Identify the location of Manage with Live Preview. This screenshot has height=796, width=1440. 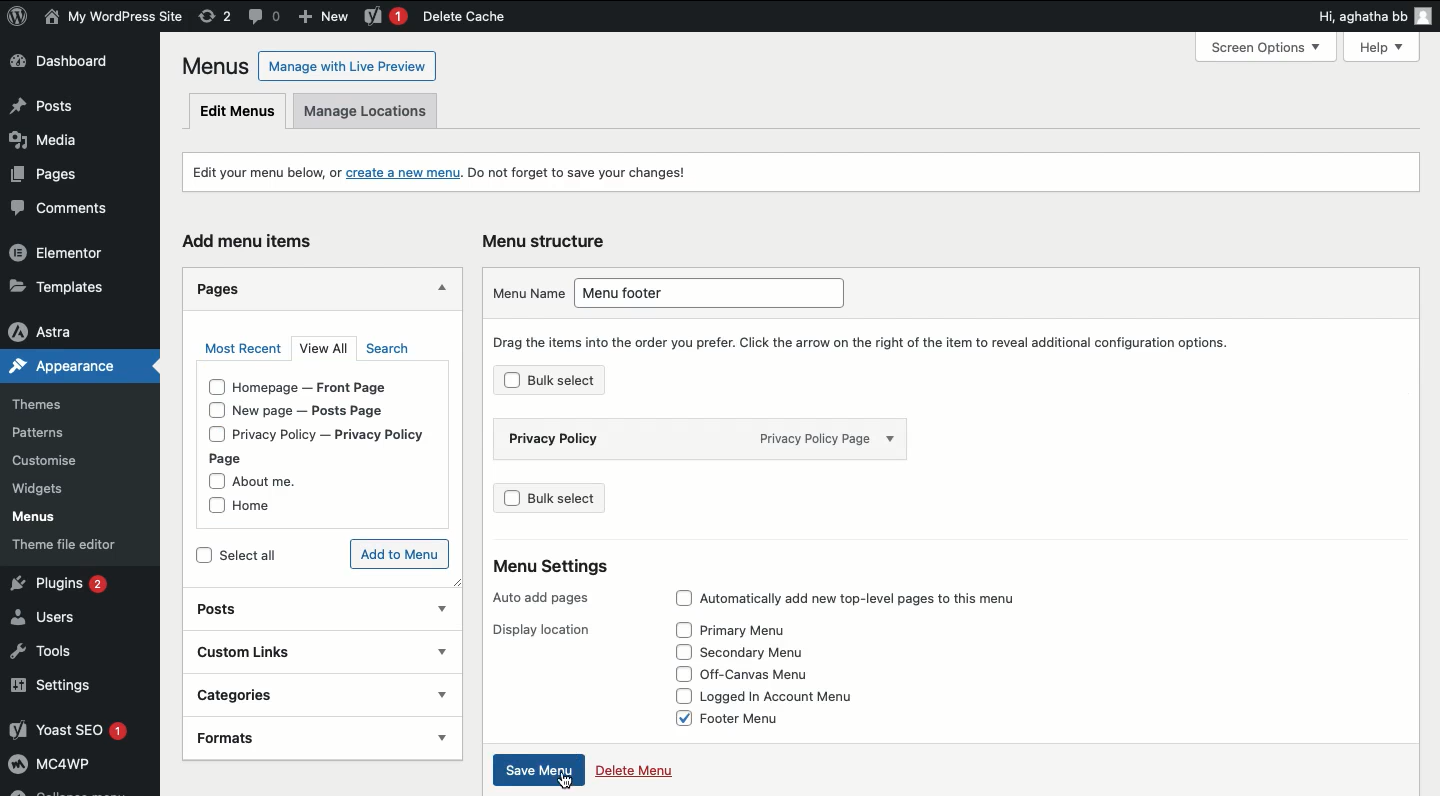
(347, 65).